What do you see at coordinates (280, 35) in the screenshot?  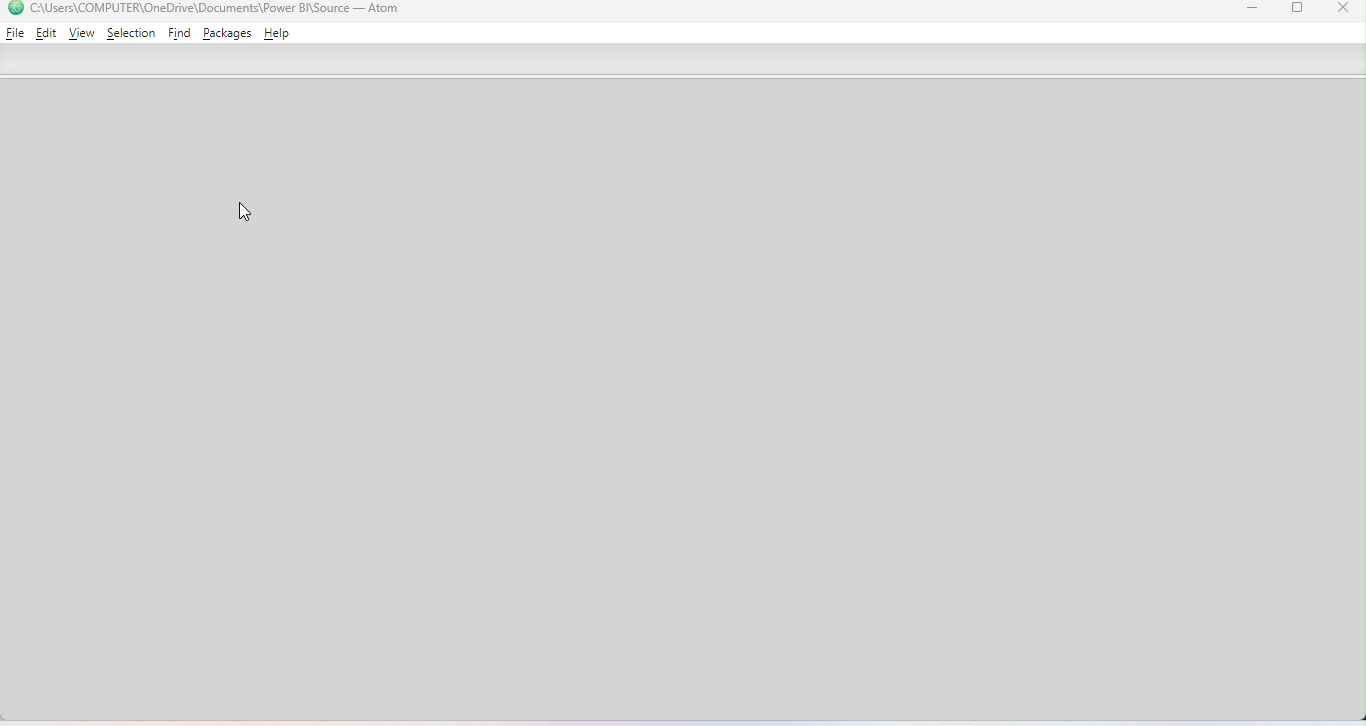 I see `Help` at bounding box center [280, 35].